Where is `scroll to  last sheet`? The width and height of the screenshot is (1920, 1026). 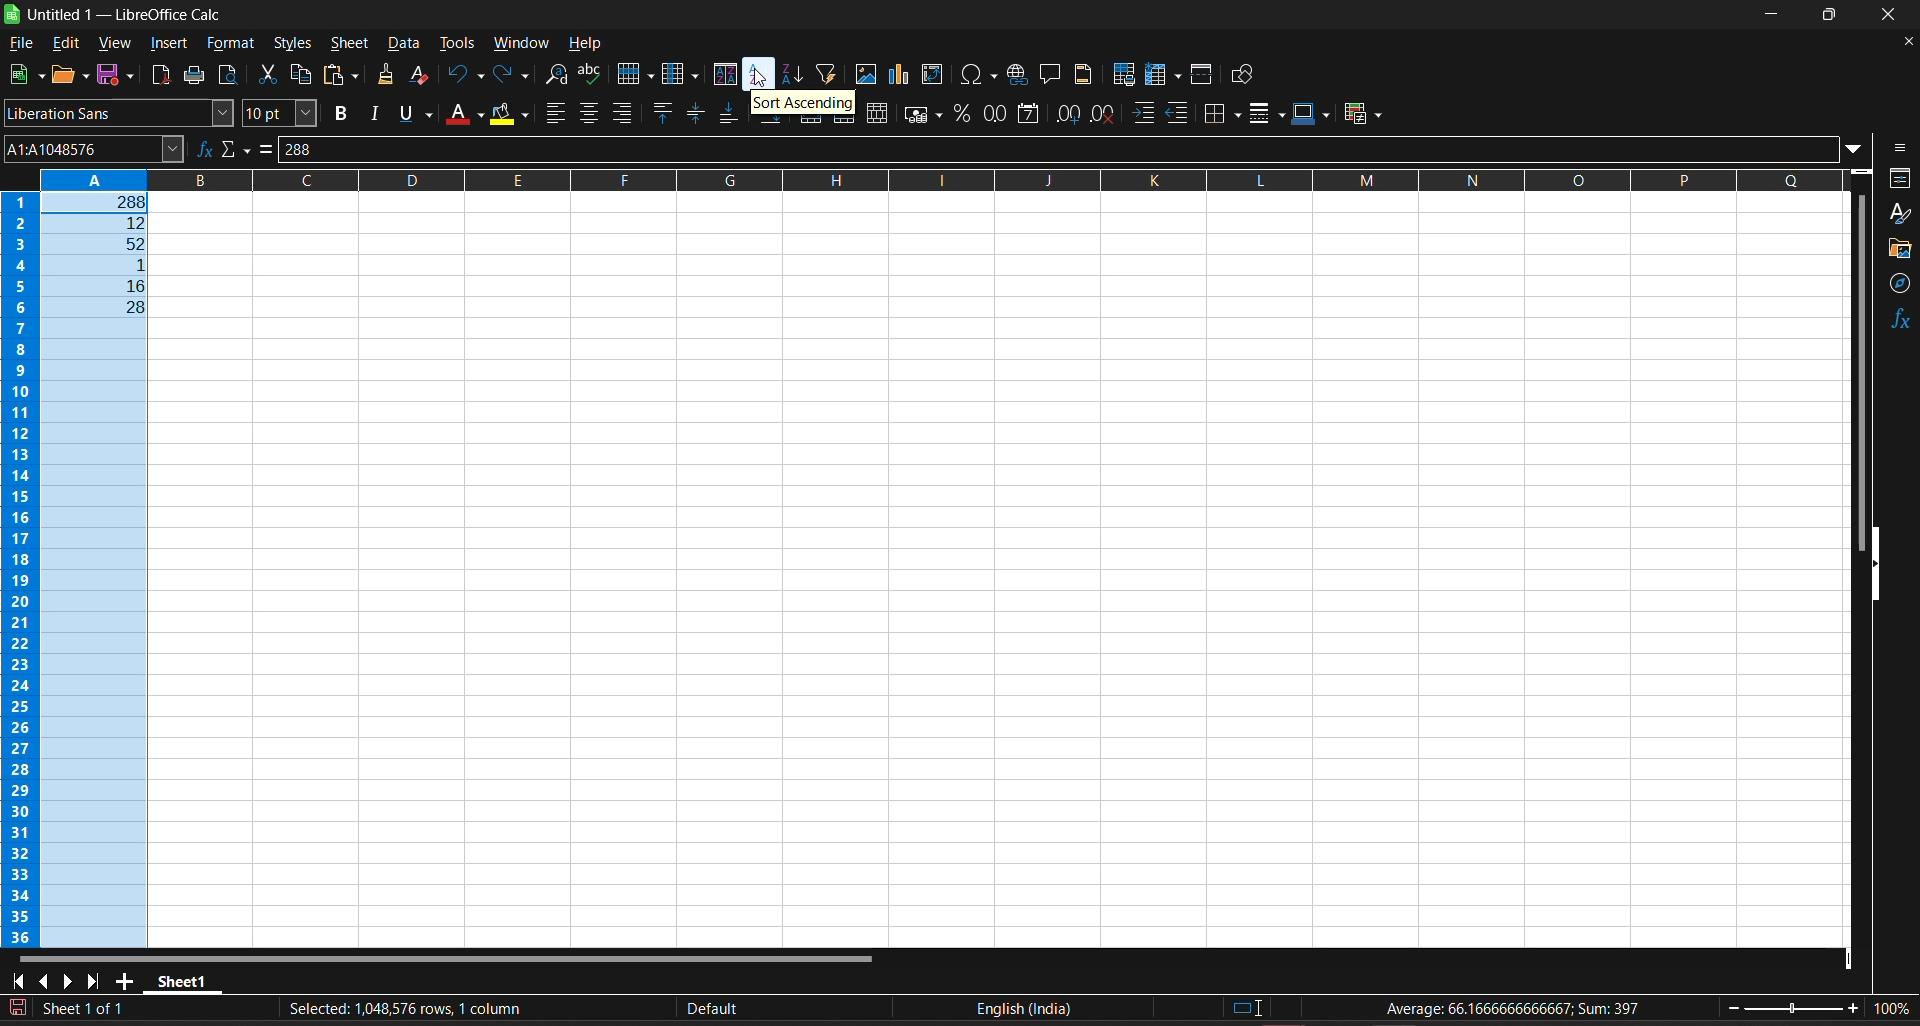
scroll to  last sheet is located at coordinates (98, 977).